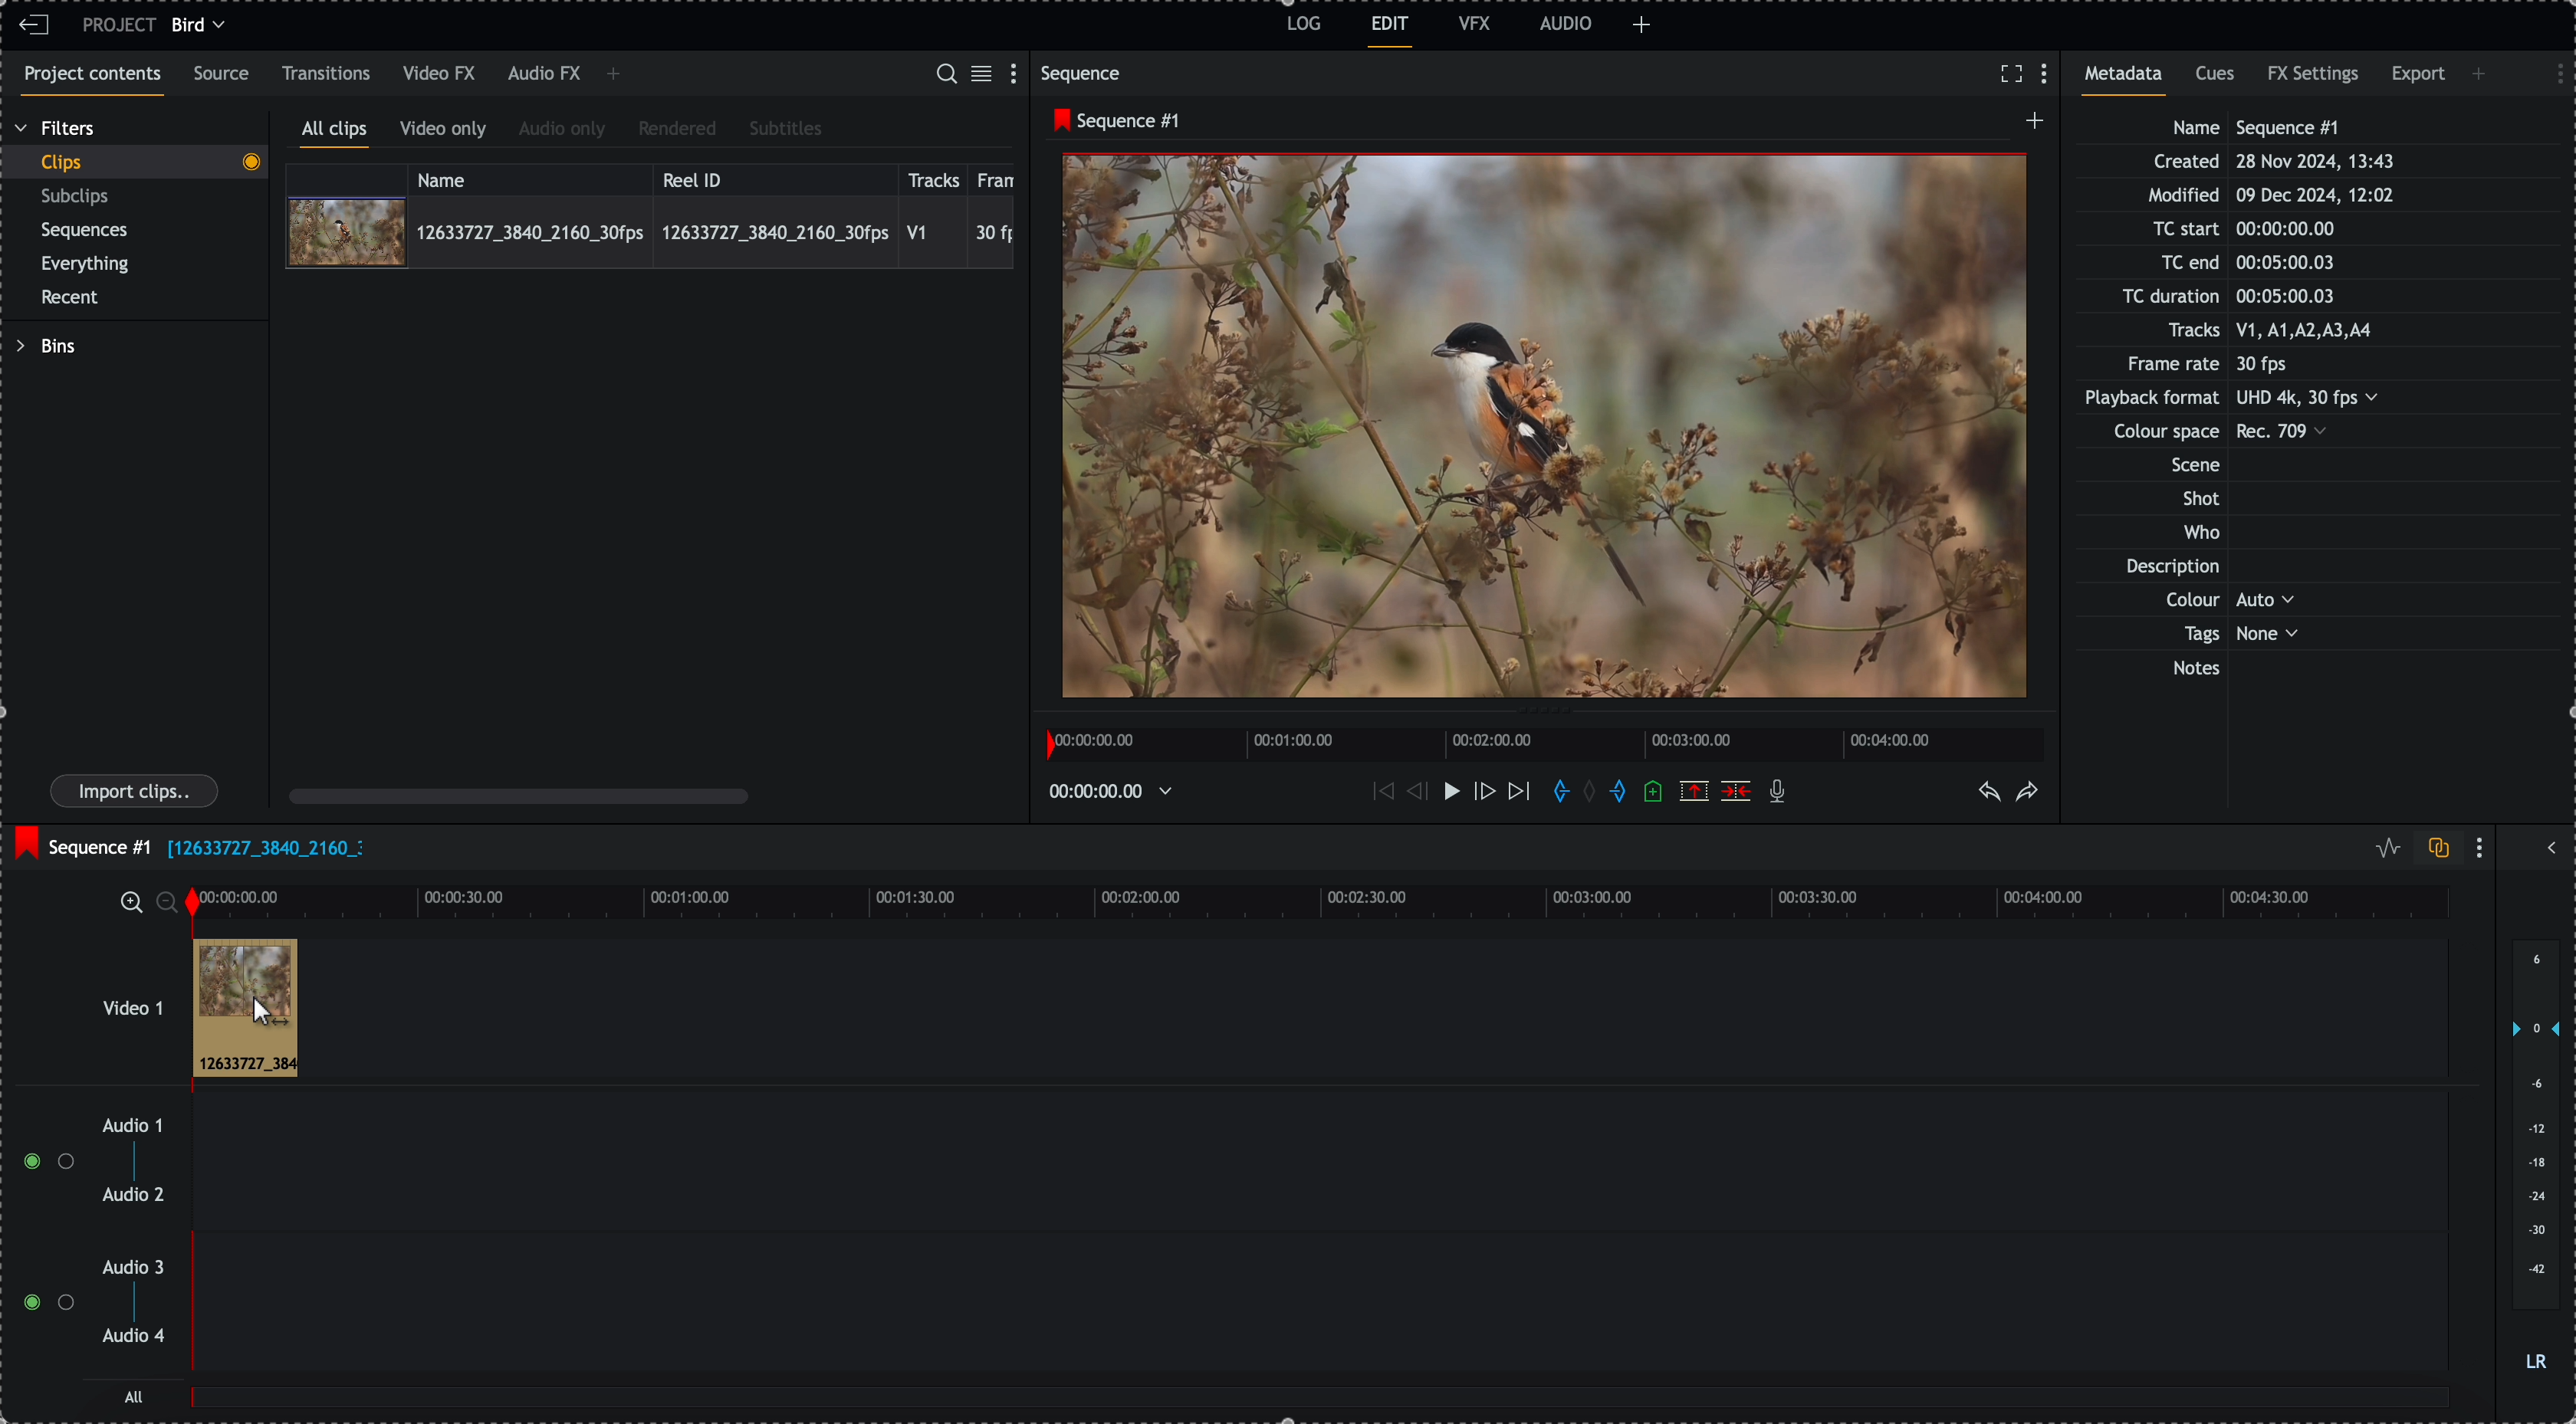 This screenshot has height=1424, width=2576. What do you see at coordinates (677, 130) in the screenshot?
I see `rendered` at bounding box center [677, 130].